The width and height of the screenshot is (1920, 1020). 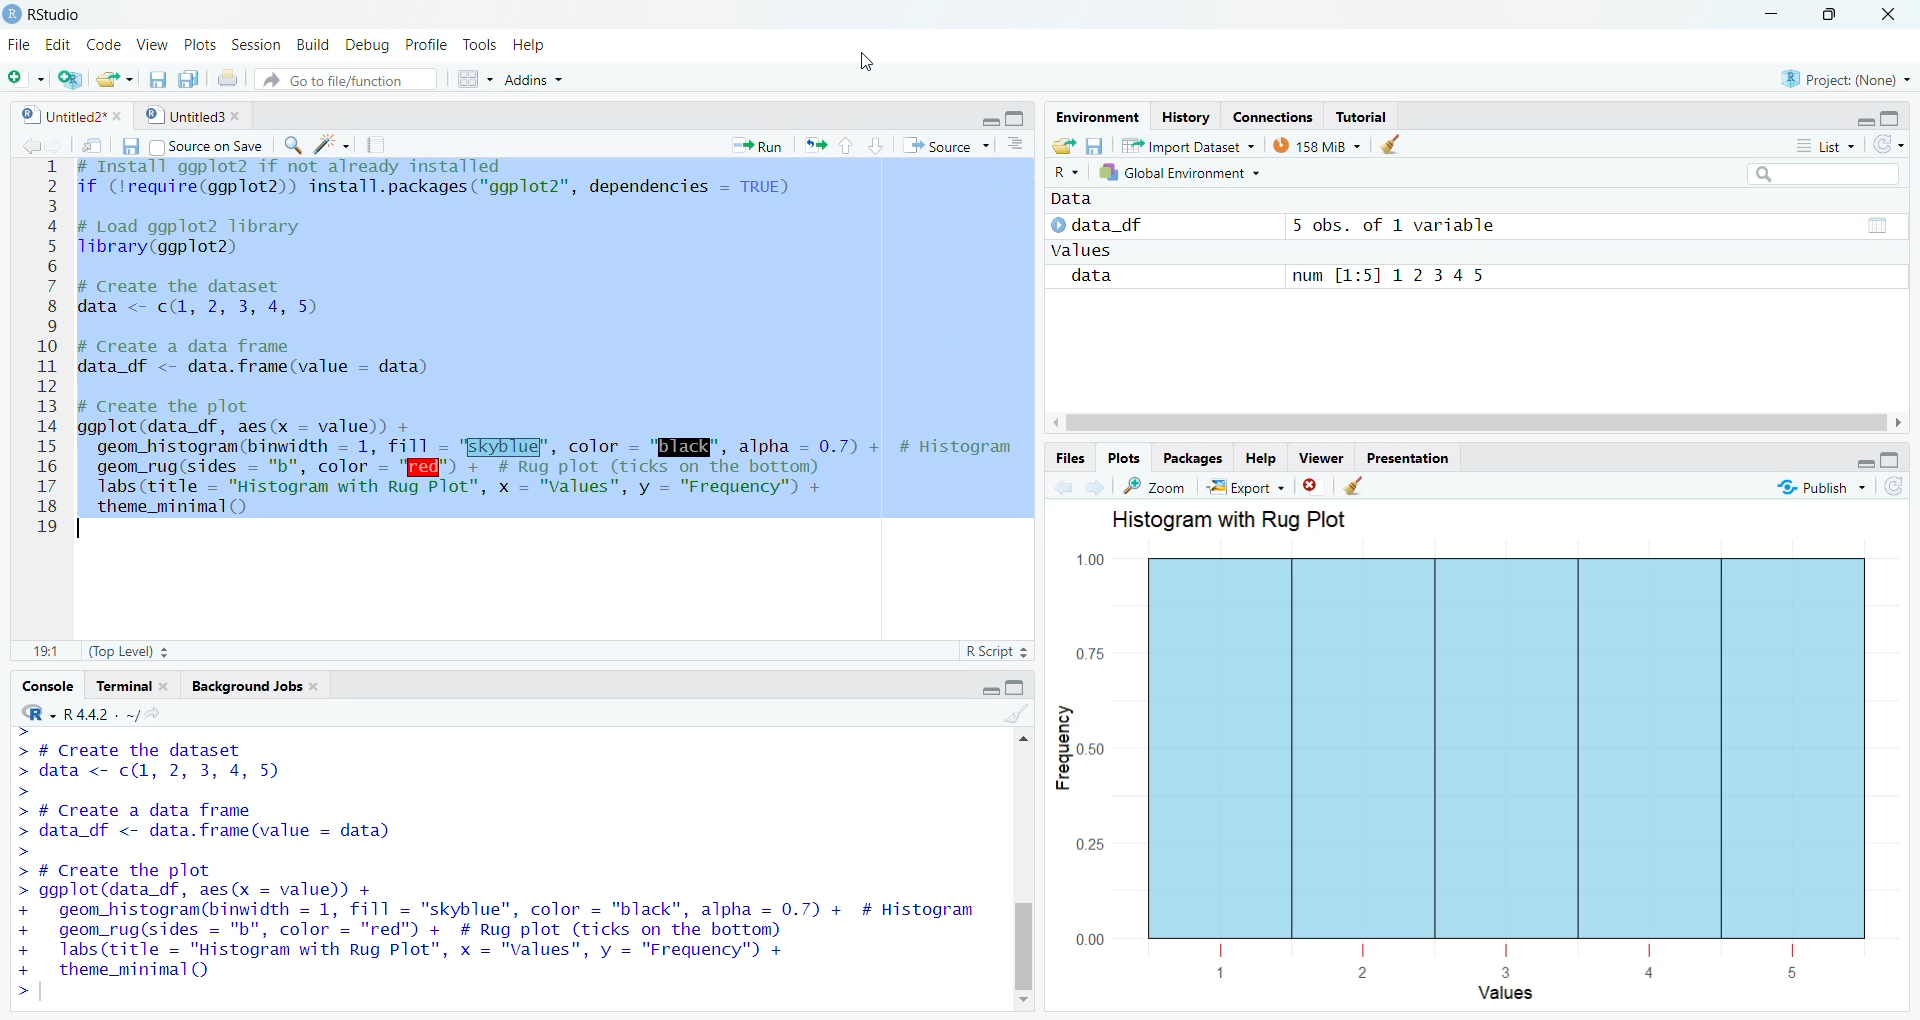 What do you see at coordinates (1016, 147) in the screenshot?
I see `Show document outline` at bounding box center [1016, 147].